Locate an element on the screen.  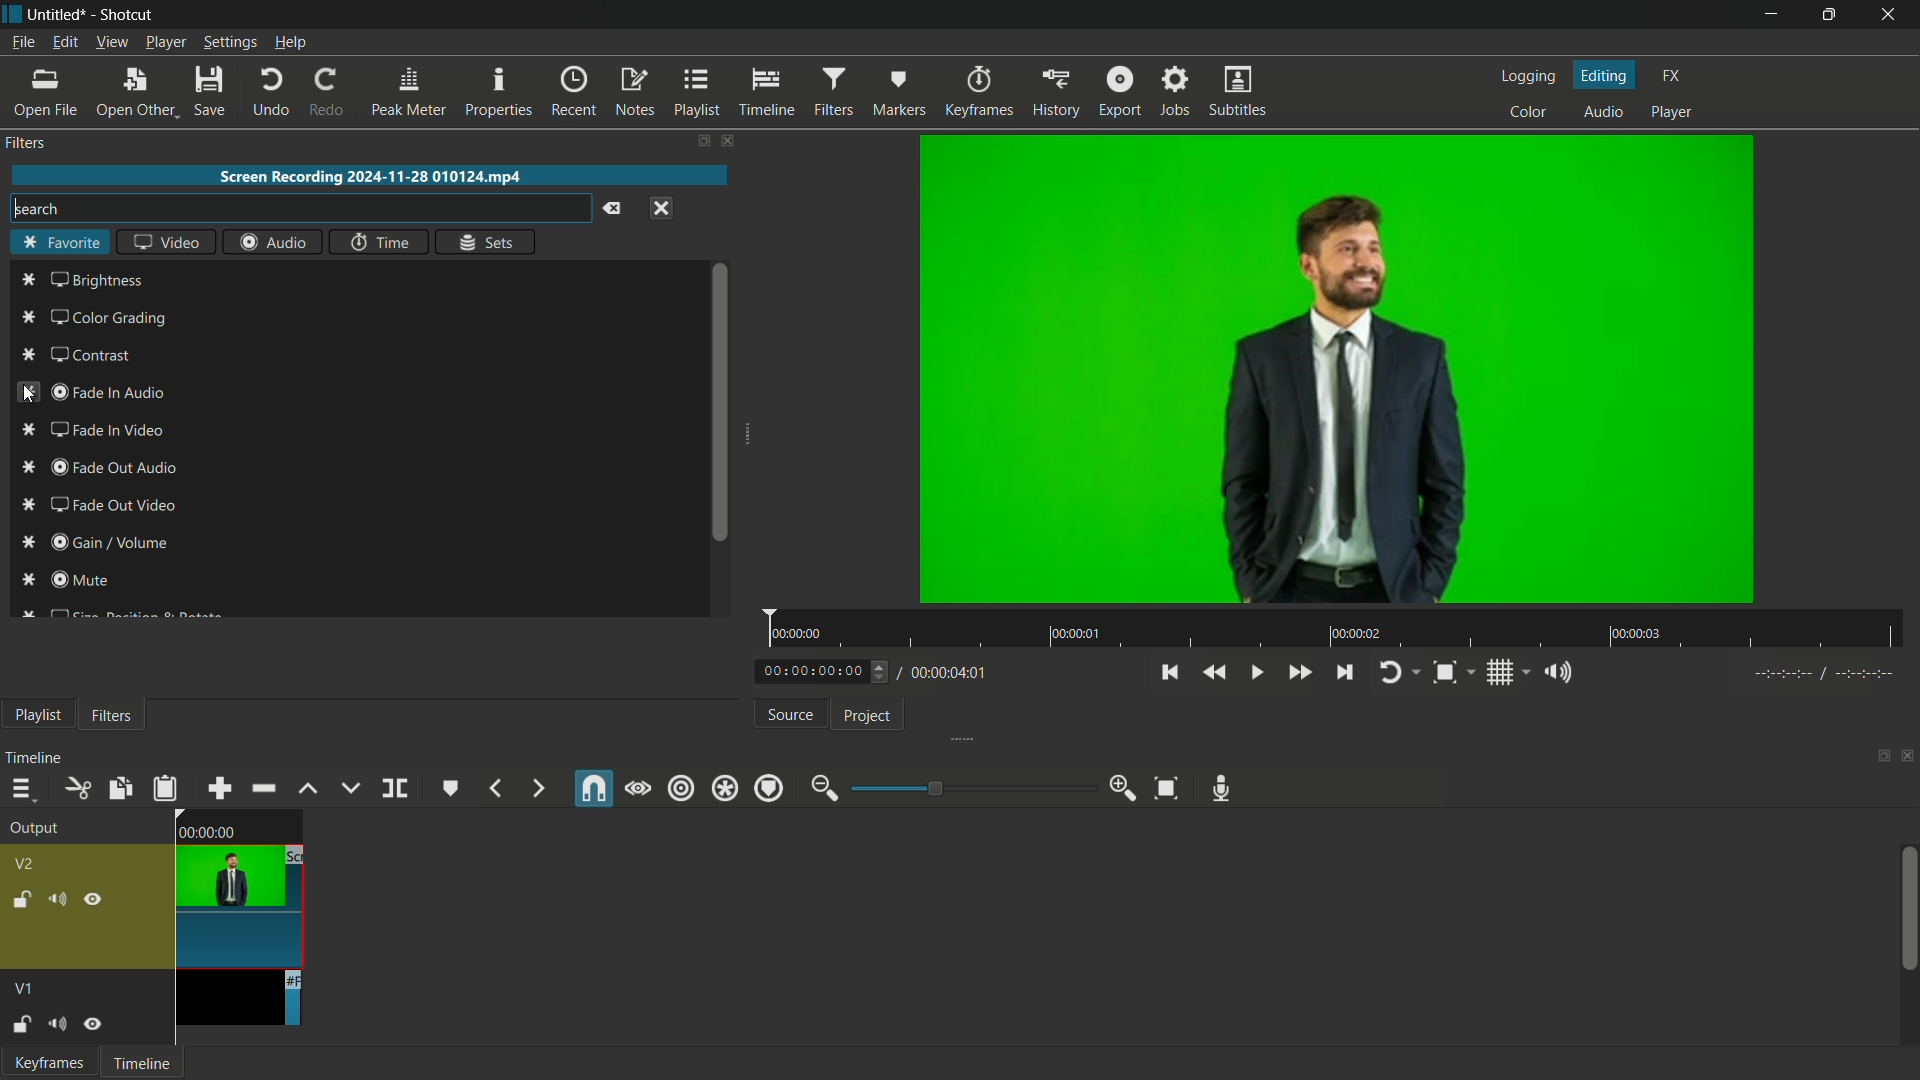
search bar is located at coordinates (295, 208).